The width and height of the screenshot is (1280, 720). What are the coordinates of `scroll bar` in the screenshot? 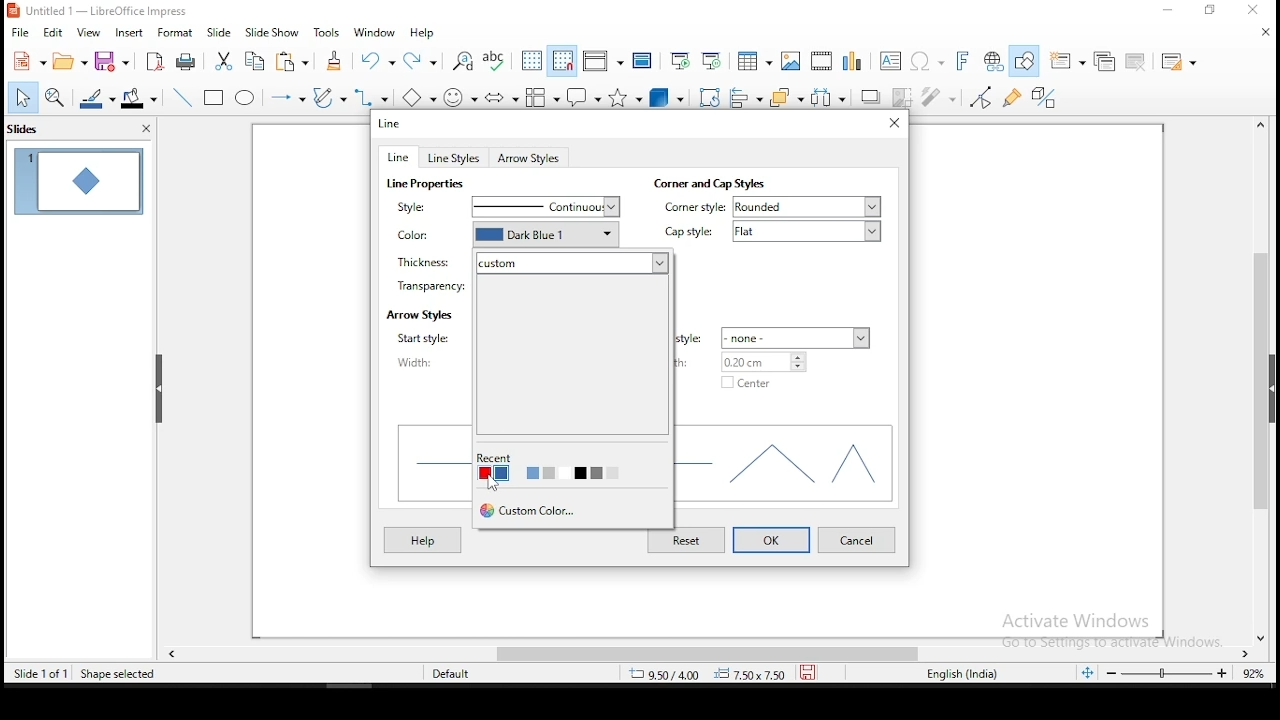 It's located at (687, 651).